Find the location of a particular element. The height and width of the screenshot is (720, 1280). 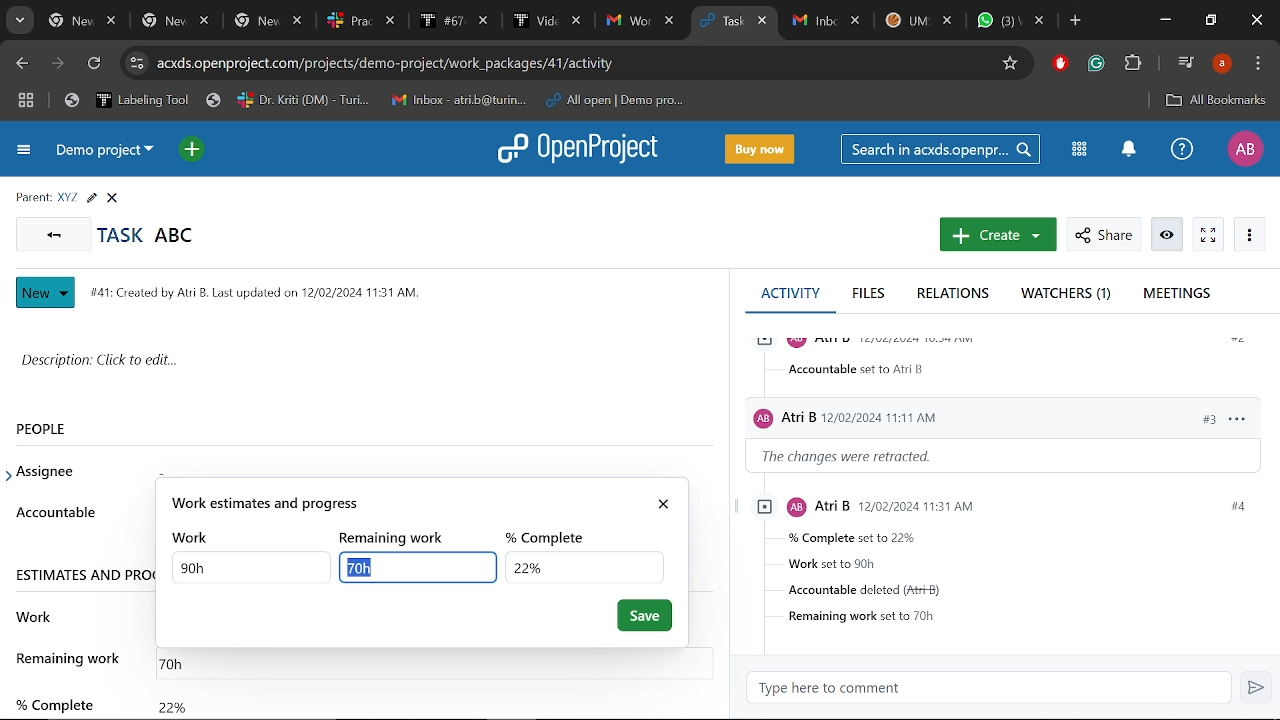

Extensions is located at coordinates (1135, 64).